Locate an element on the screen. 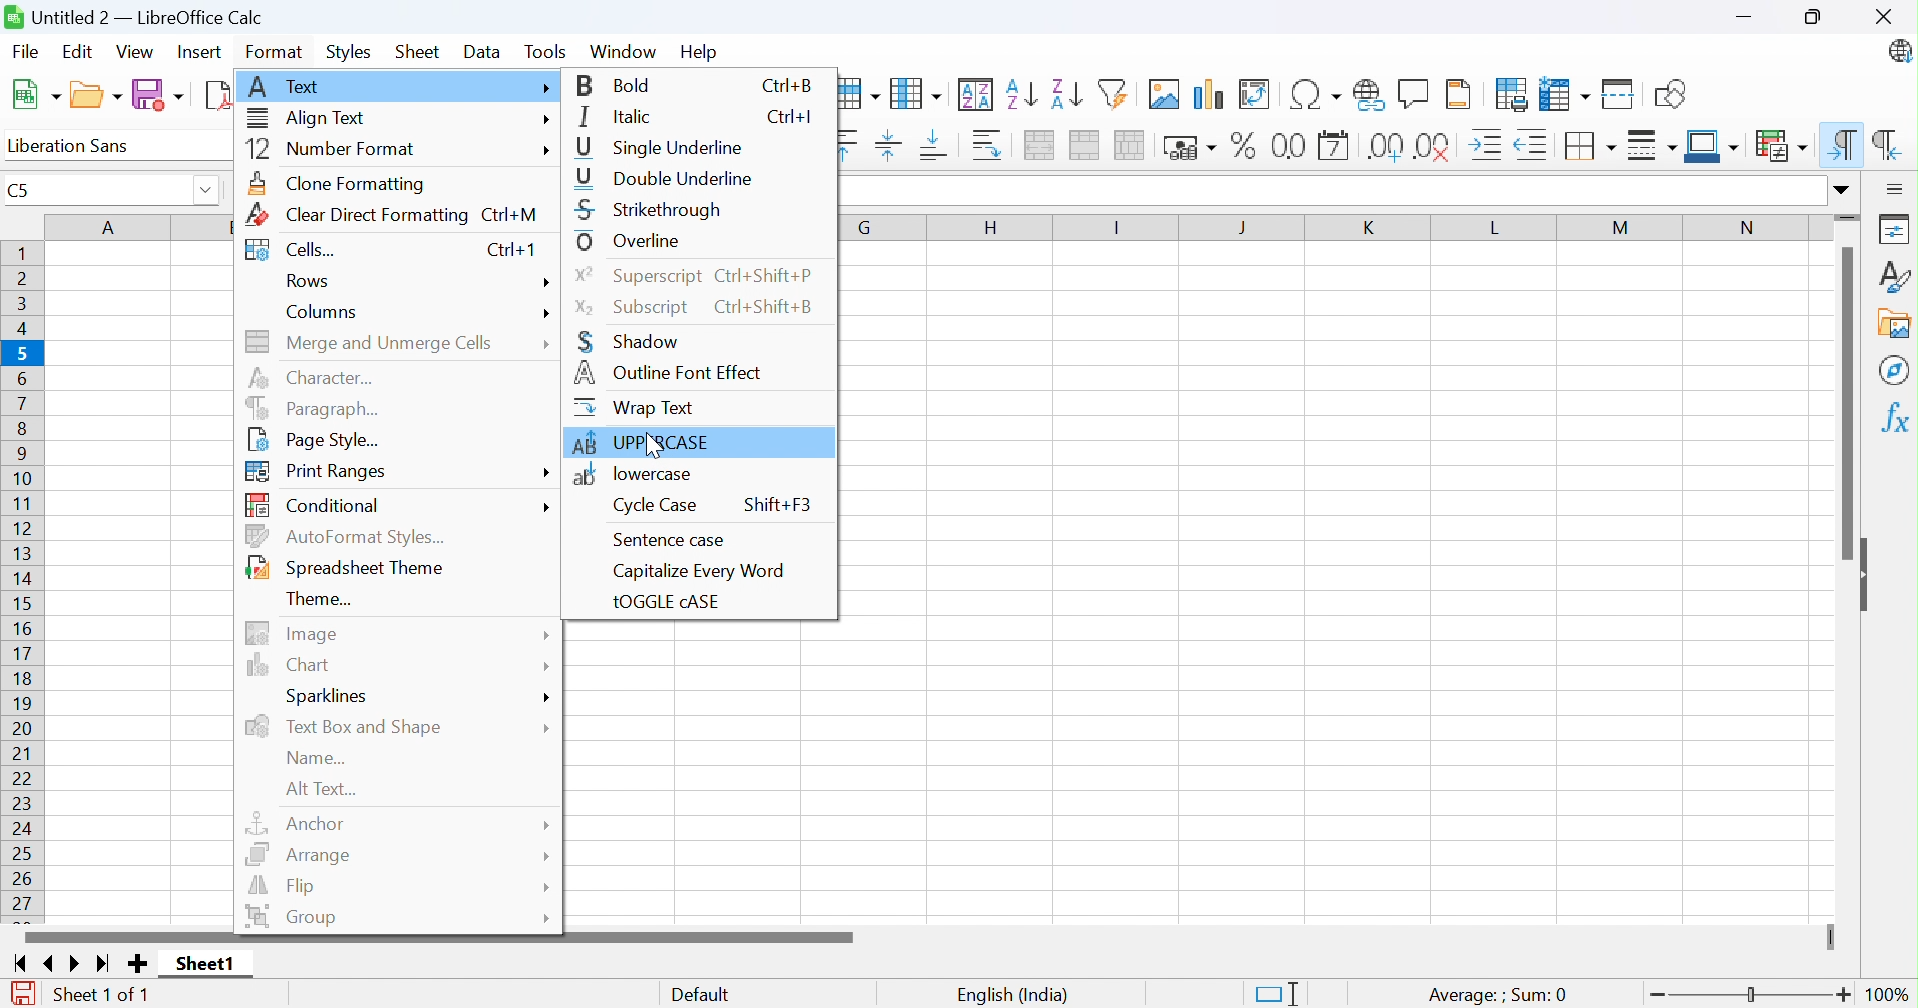  Sparklines is located at coordinates (332, 697).